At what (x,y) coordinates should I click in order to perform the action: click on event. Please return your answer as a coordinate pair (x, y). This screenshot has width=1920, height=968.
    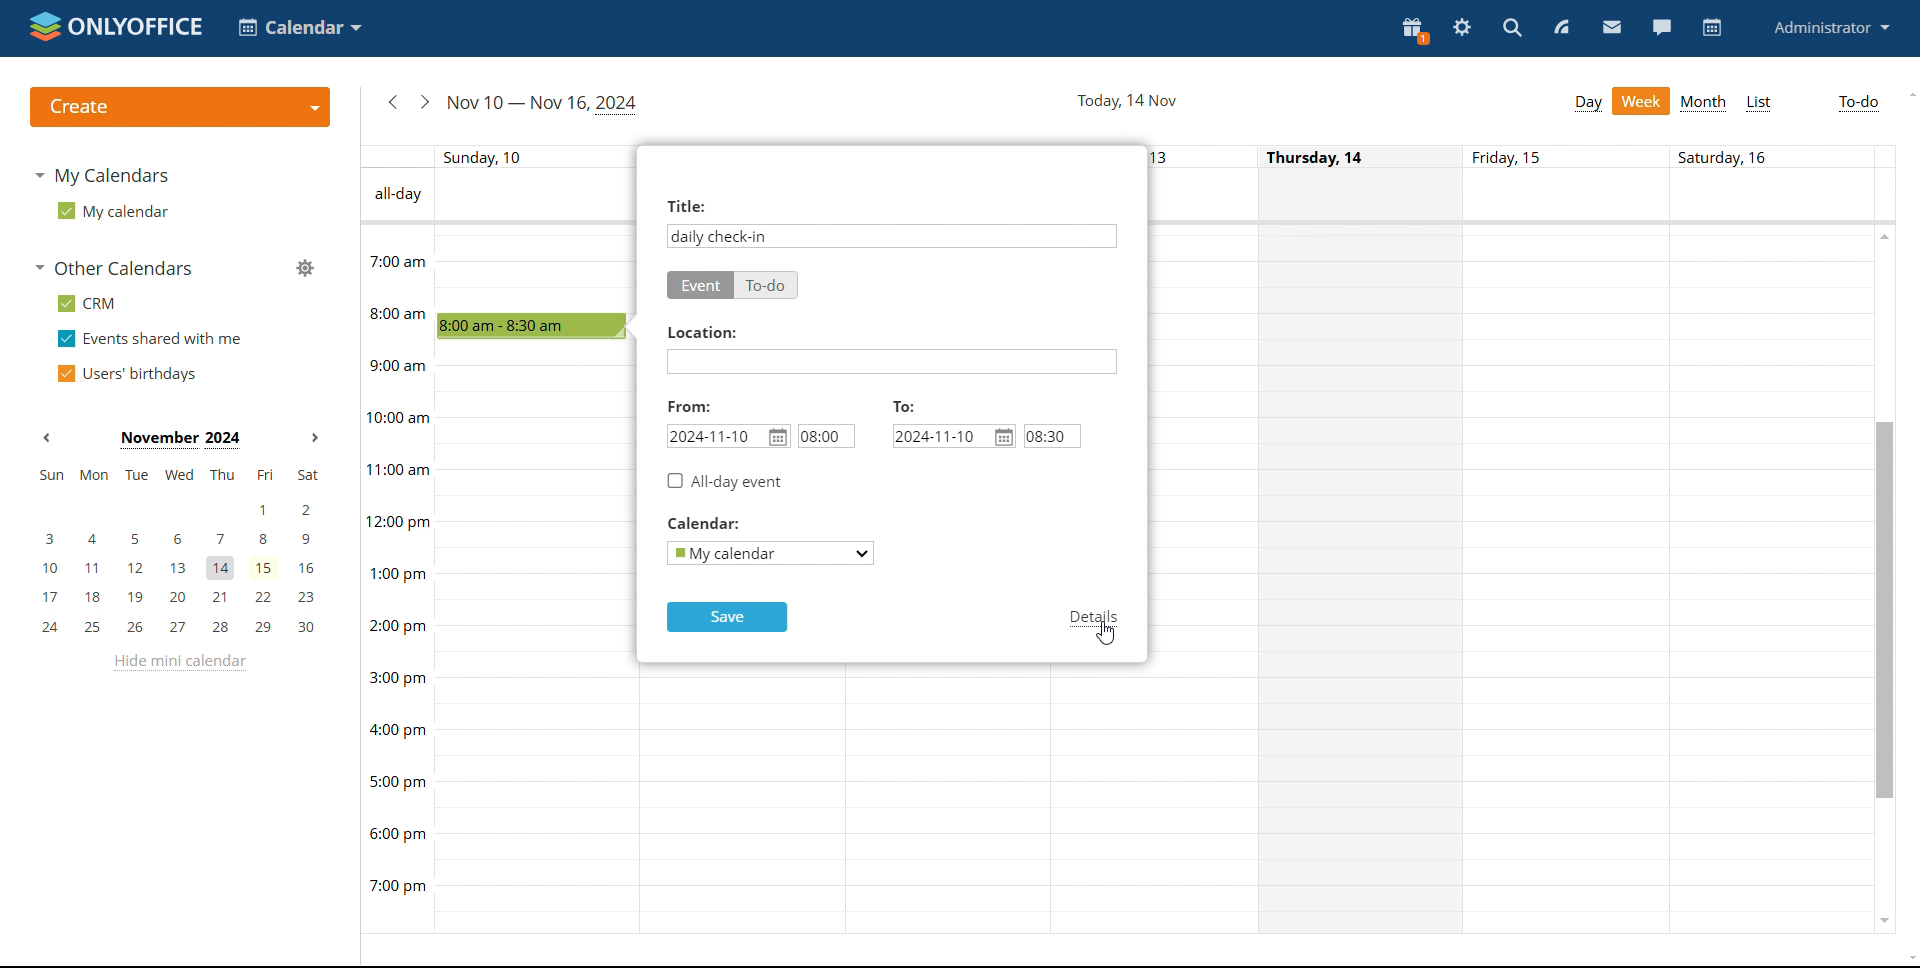
    Looking at the image, I should click on (700, 284).